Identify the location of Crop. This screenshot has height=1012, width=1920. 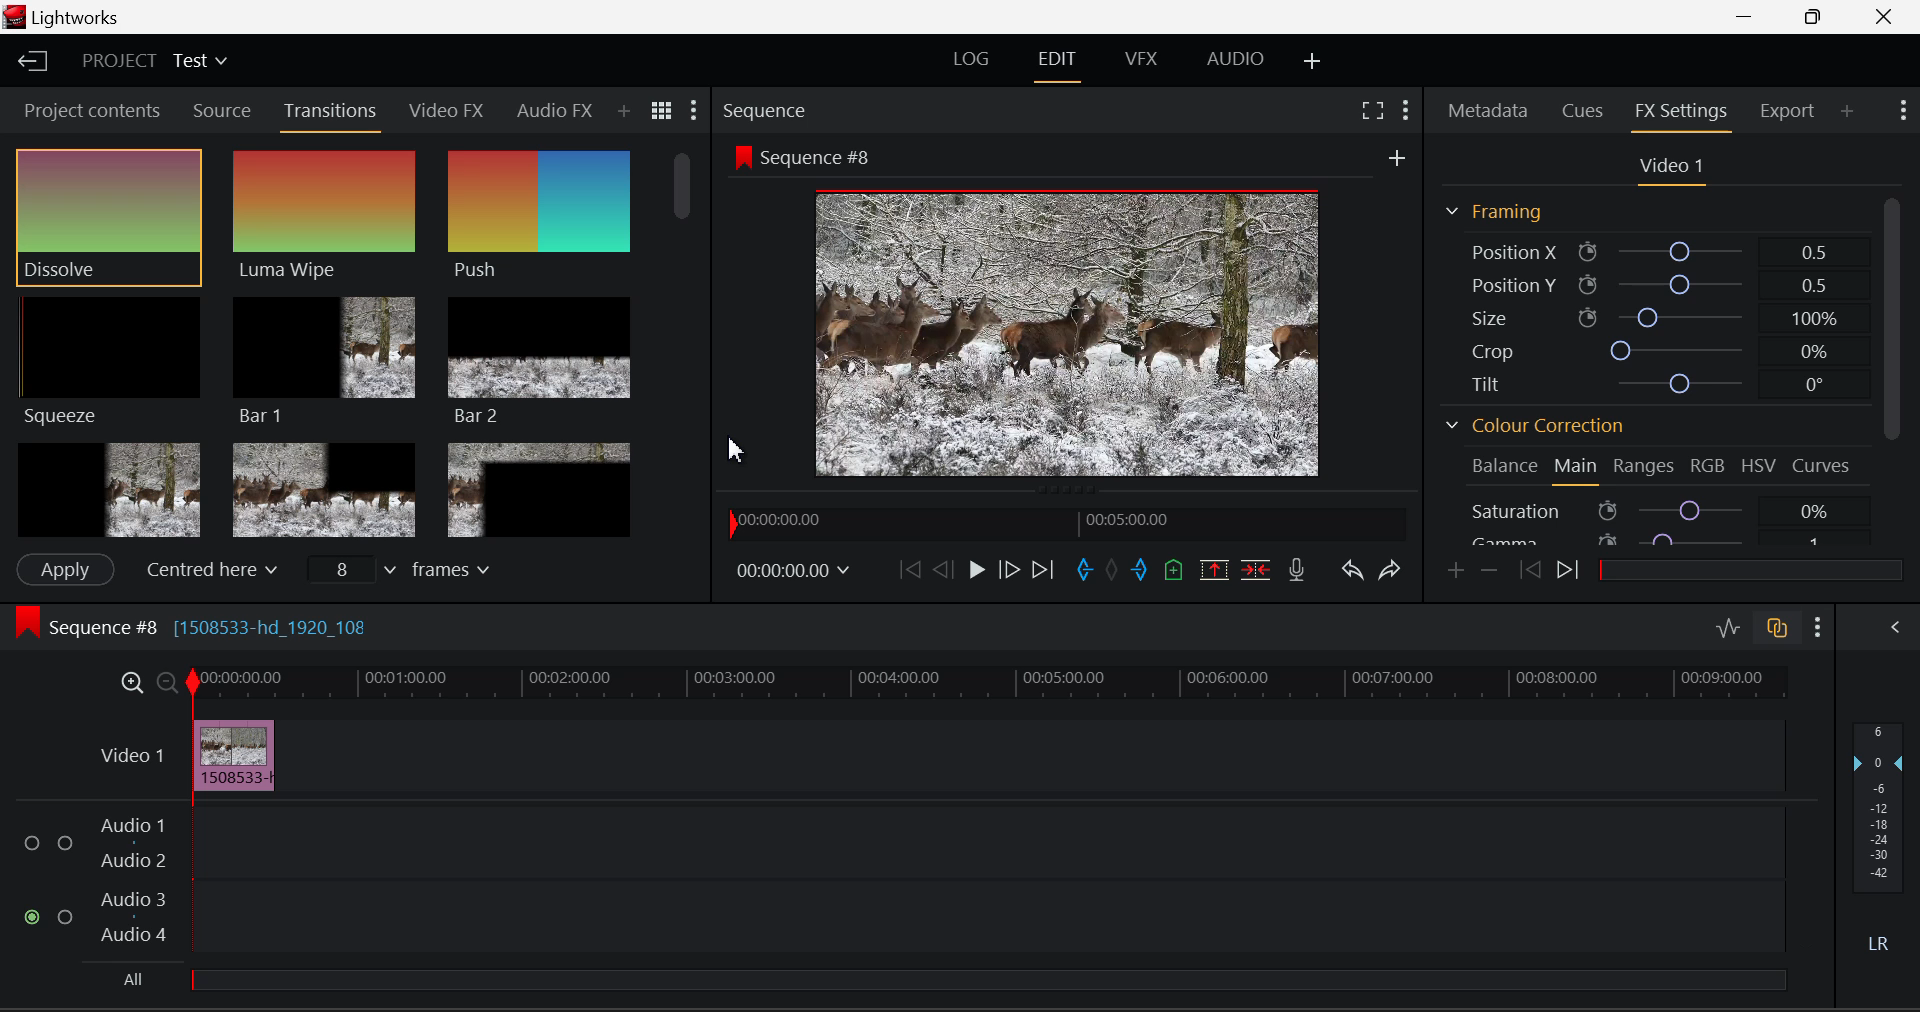
(1661, 350).